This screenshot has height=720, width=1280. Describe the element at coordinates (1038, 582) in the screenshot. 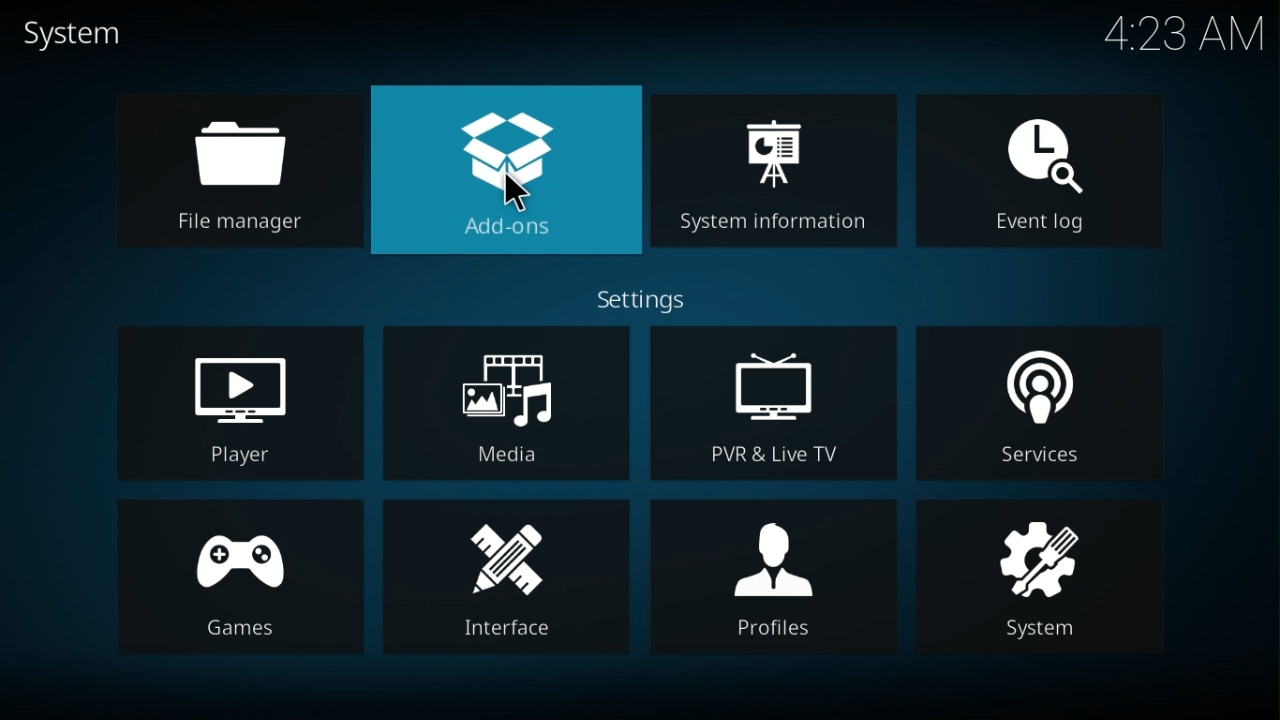

I see `System` at that location.